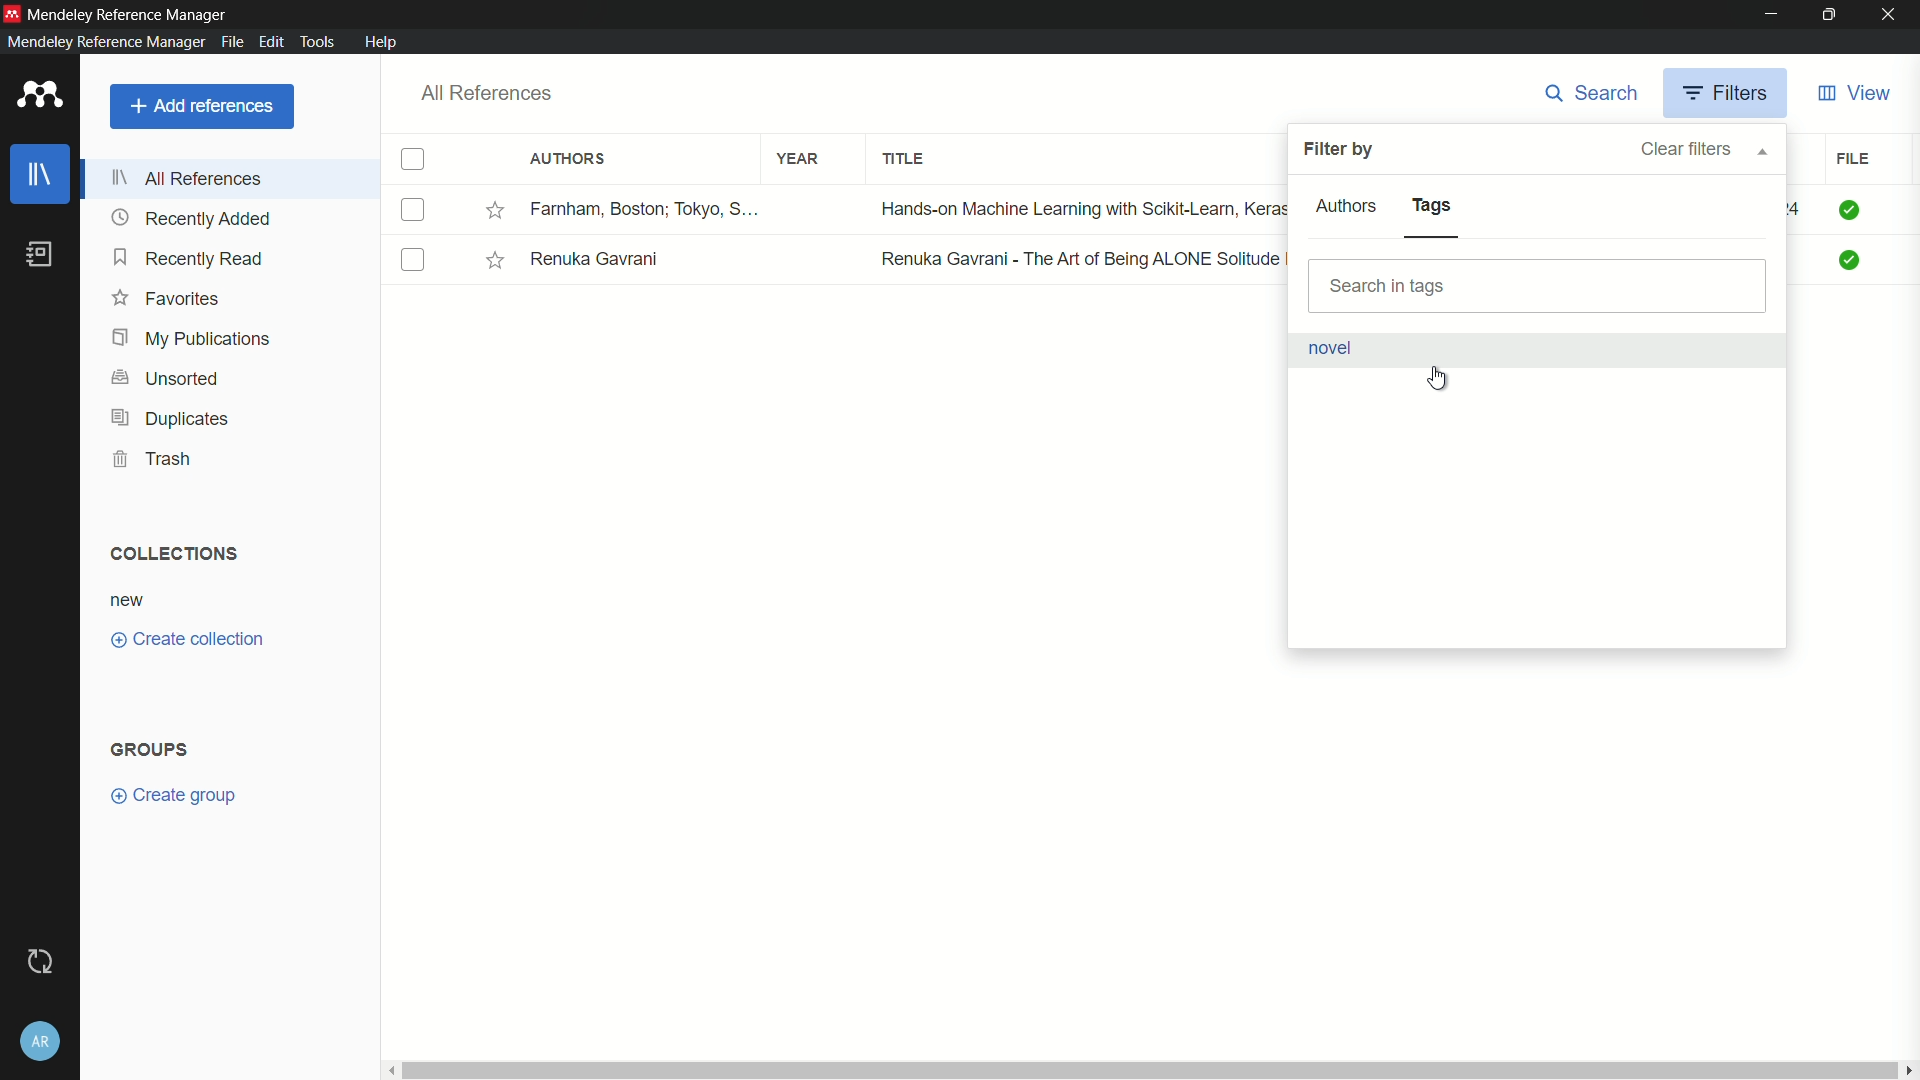 This screenshot has height=1080, width=1920. Describe the element at coordinates (413, 160) in the screenshot. I see `check box` at that location.